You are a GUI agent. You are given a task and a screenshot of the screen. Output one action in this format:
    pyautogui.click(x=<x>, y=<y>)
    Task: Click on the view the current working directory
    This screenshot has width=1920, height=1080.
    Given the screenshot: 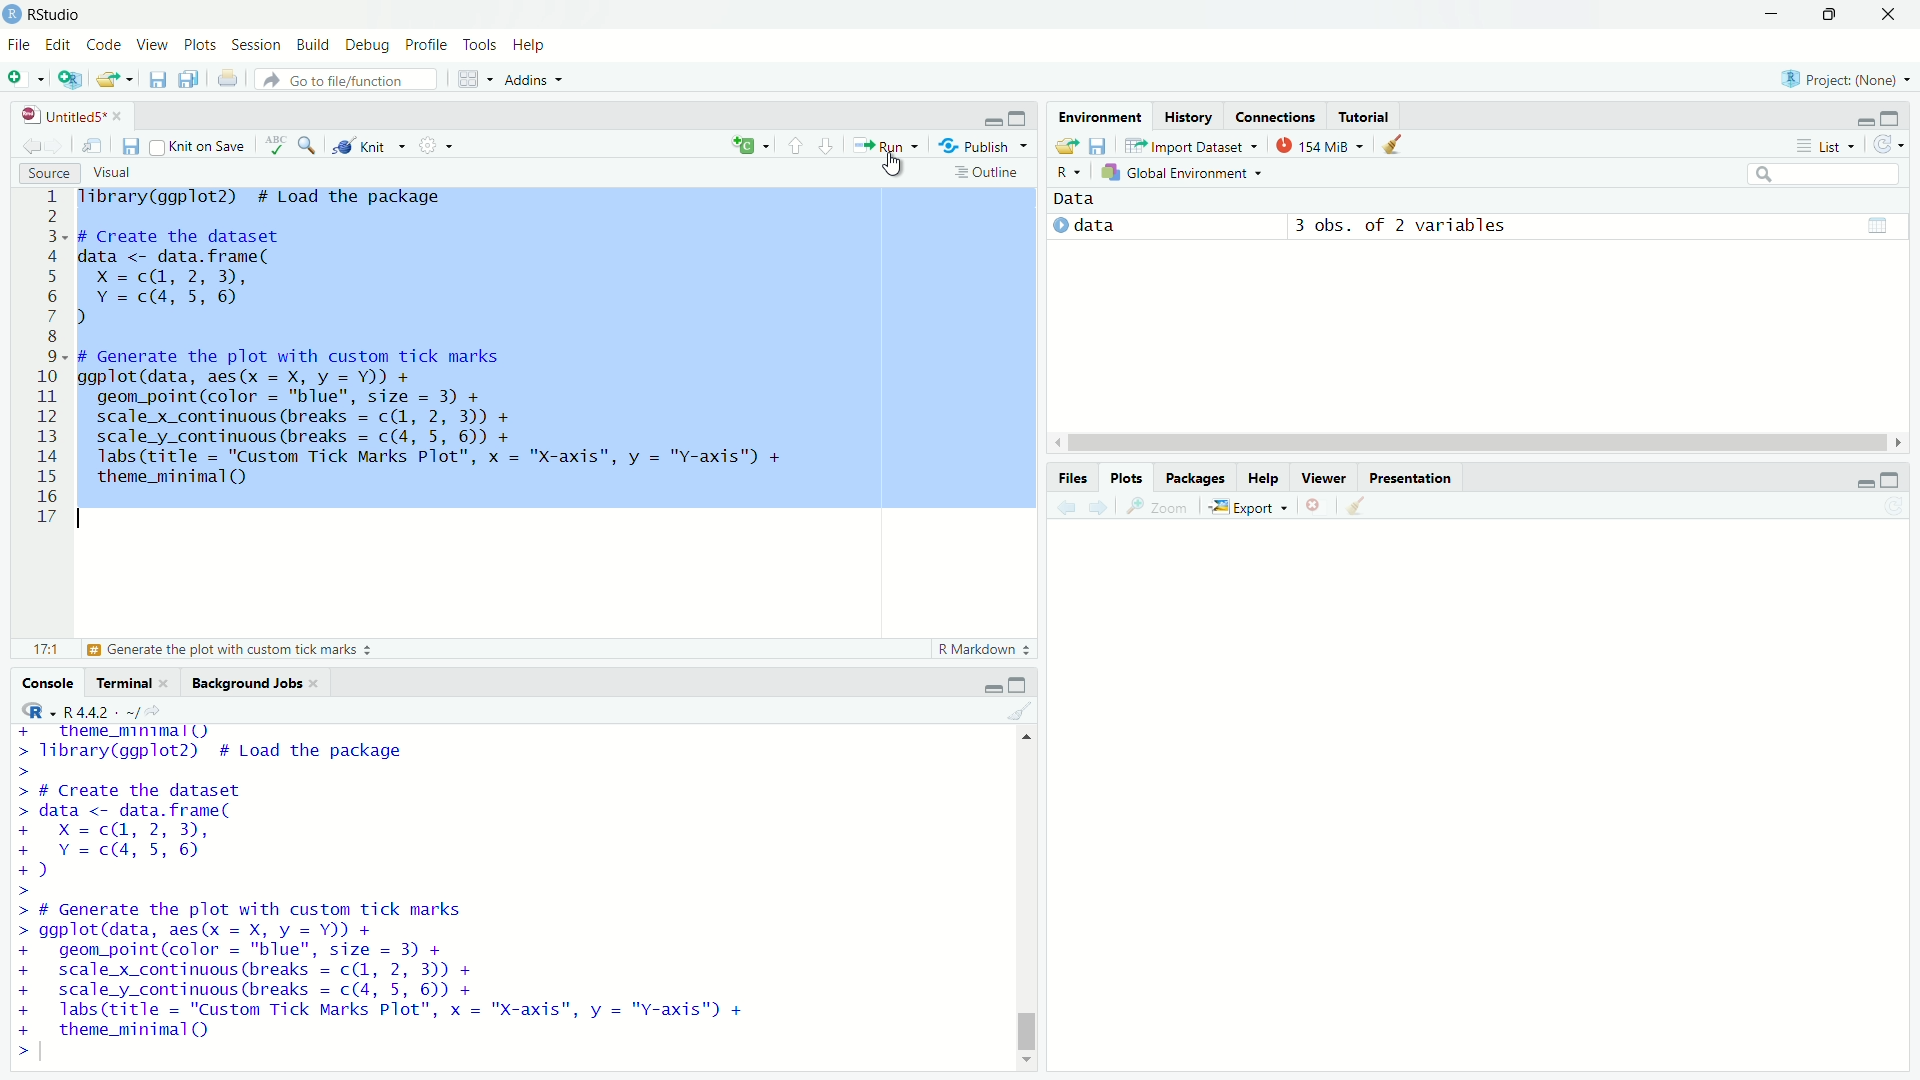 What is the action you would take?
    pyautogui.click(x=167, y=710)
    